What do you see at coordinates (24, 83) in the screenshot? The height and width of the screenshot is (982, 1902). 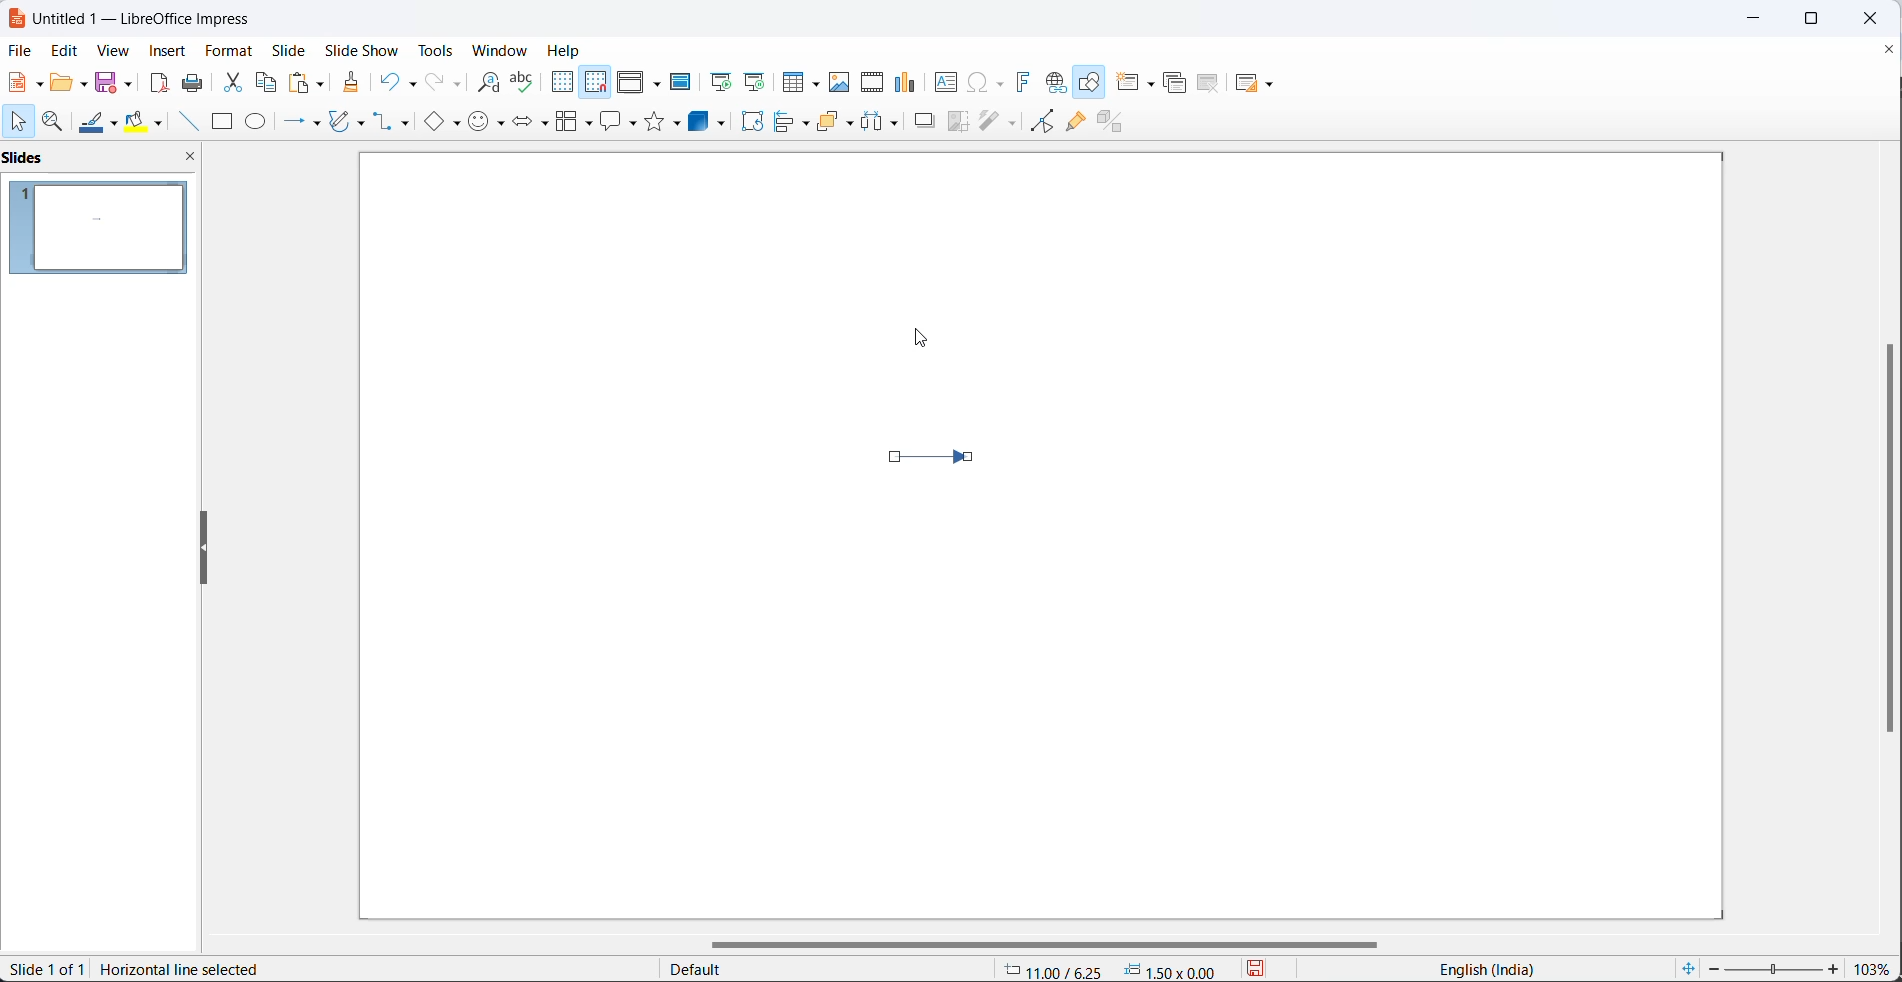 I see `file options` at bounding box center [24, 83].